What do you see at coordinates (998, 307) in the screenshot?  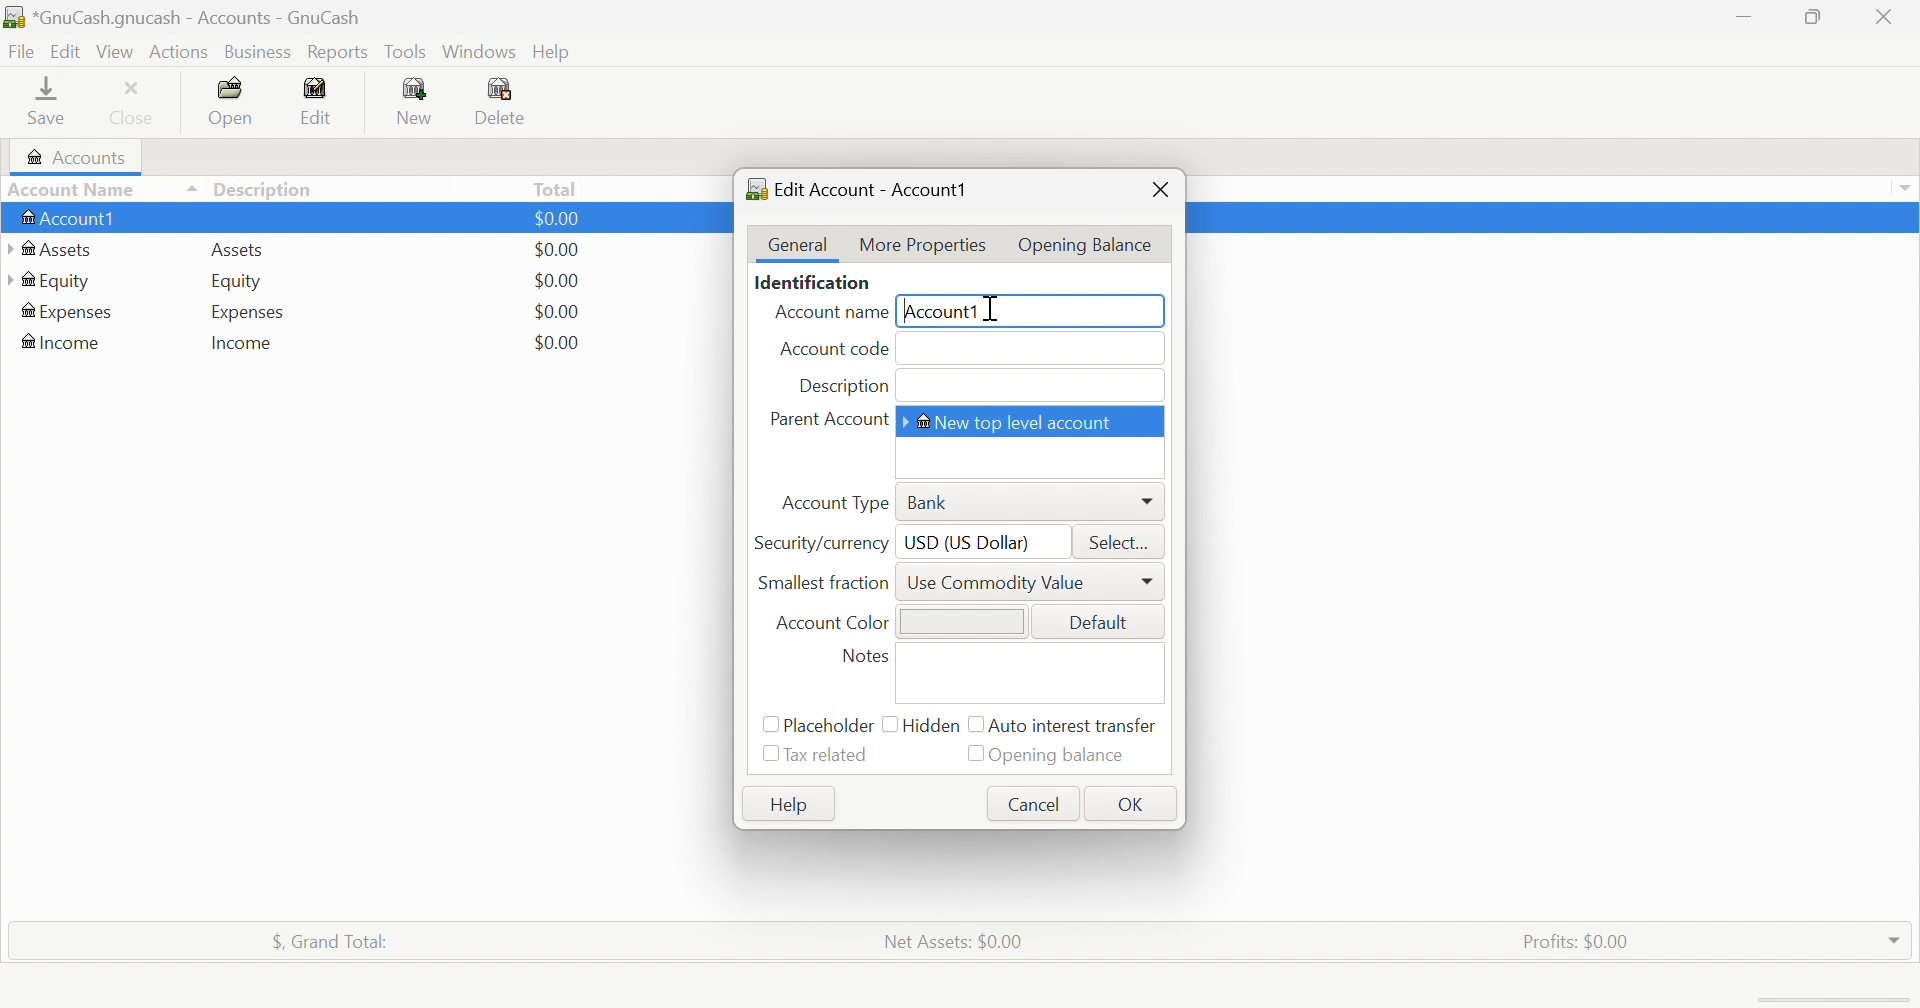 I see `Cursor` at bounding box center [998, 307].